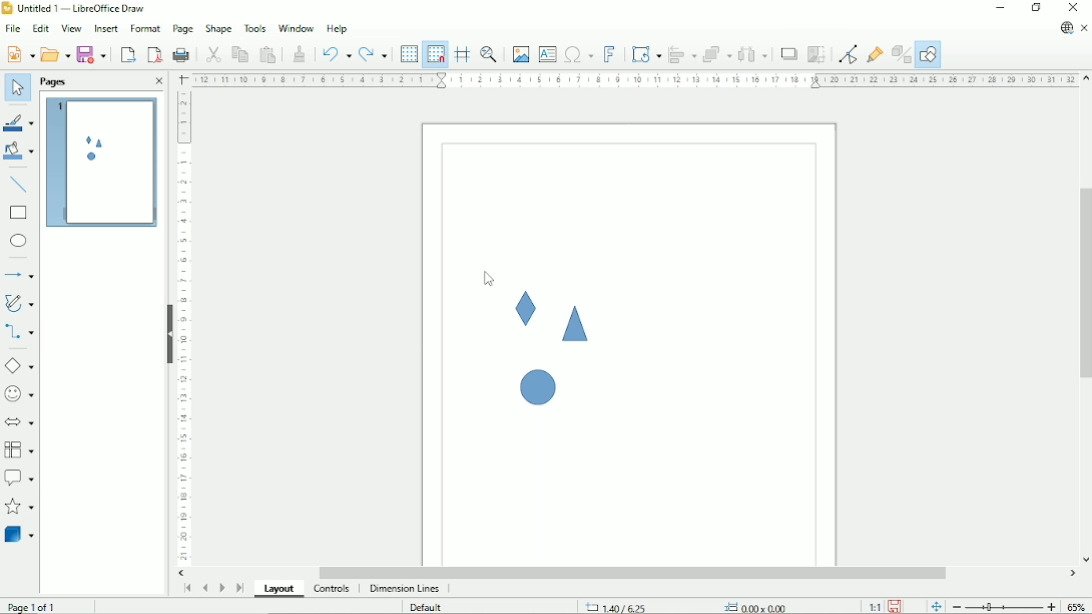 The image size is (1092, 614). Describe the element at coordinates (184, 328) in the screenshot. I see `Vertical scale` at that location.